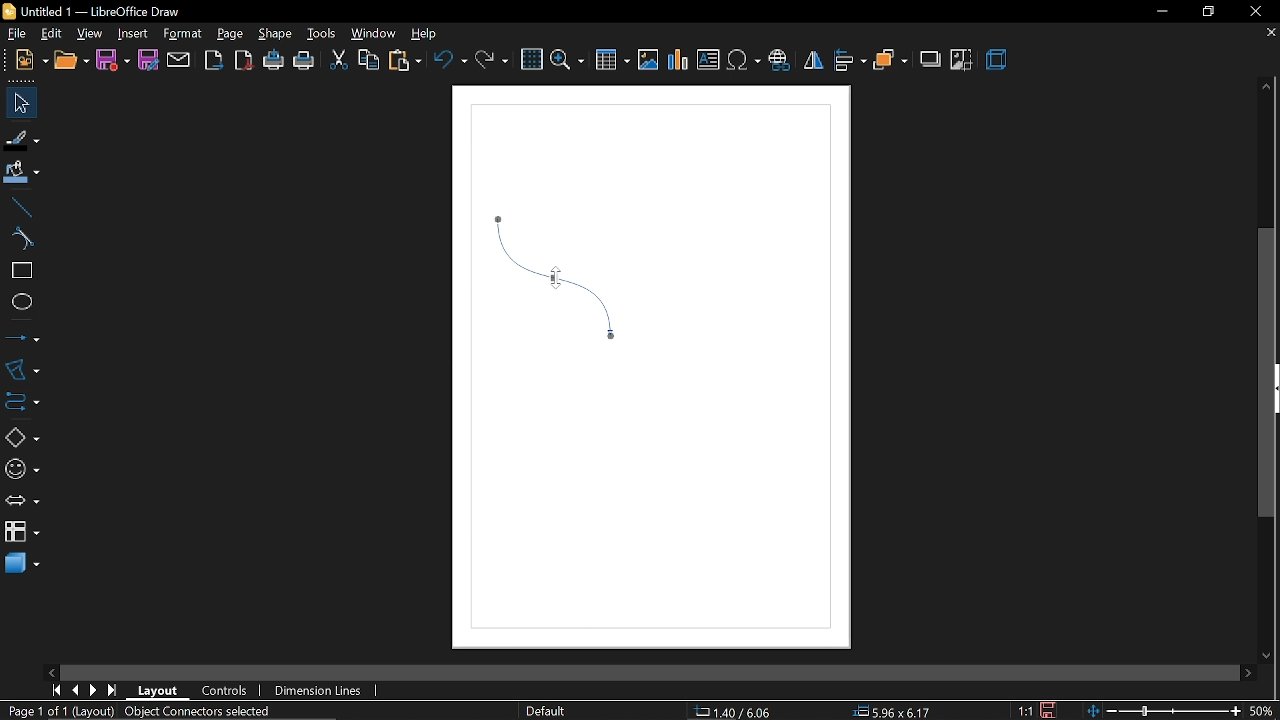  I want to click on layout, so click(159, 691).